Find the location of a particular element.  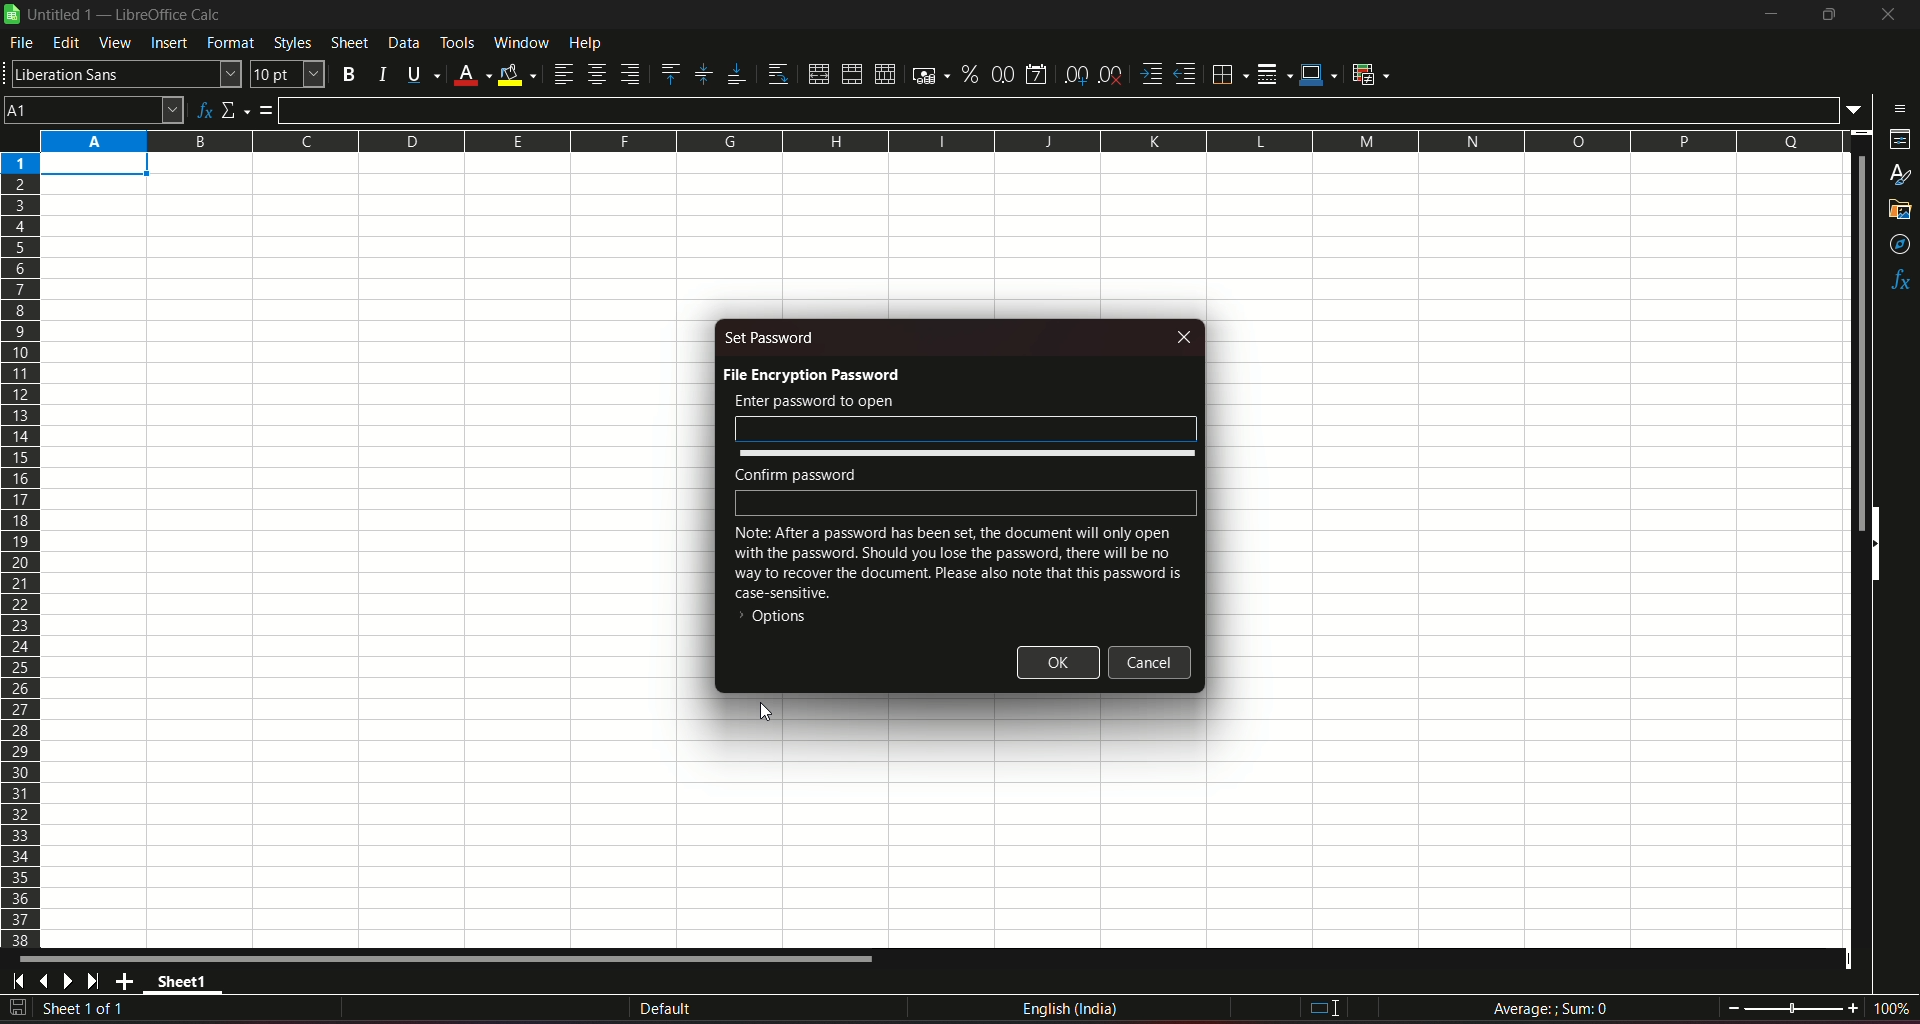

italic is located at coordinates (380, 72).